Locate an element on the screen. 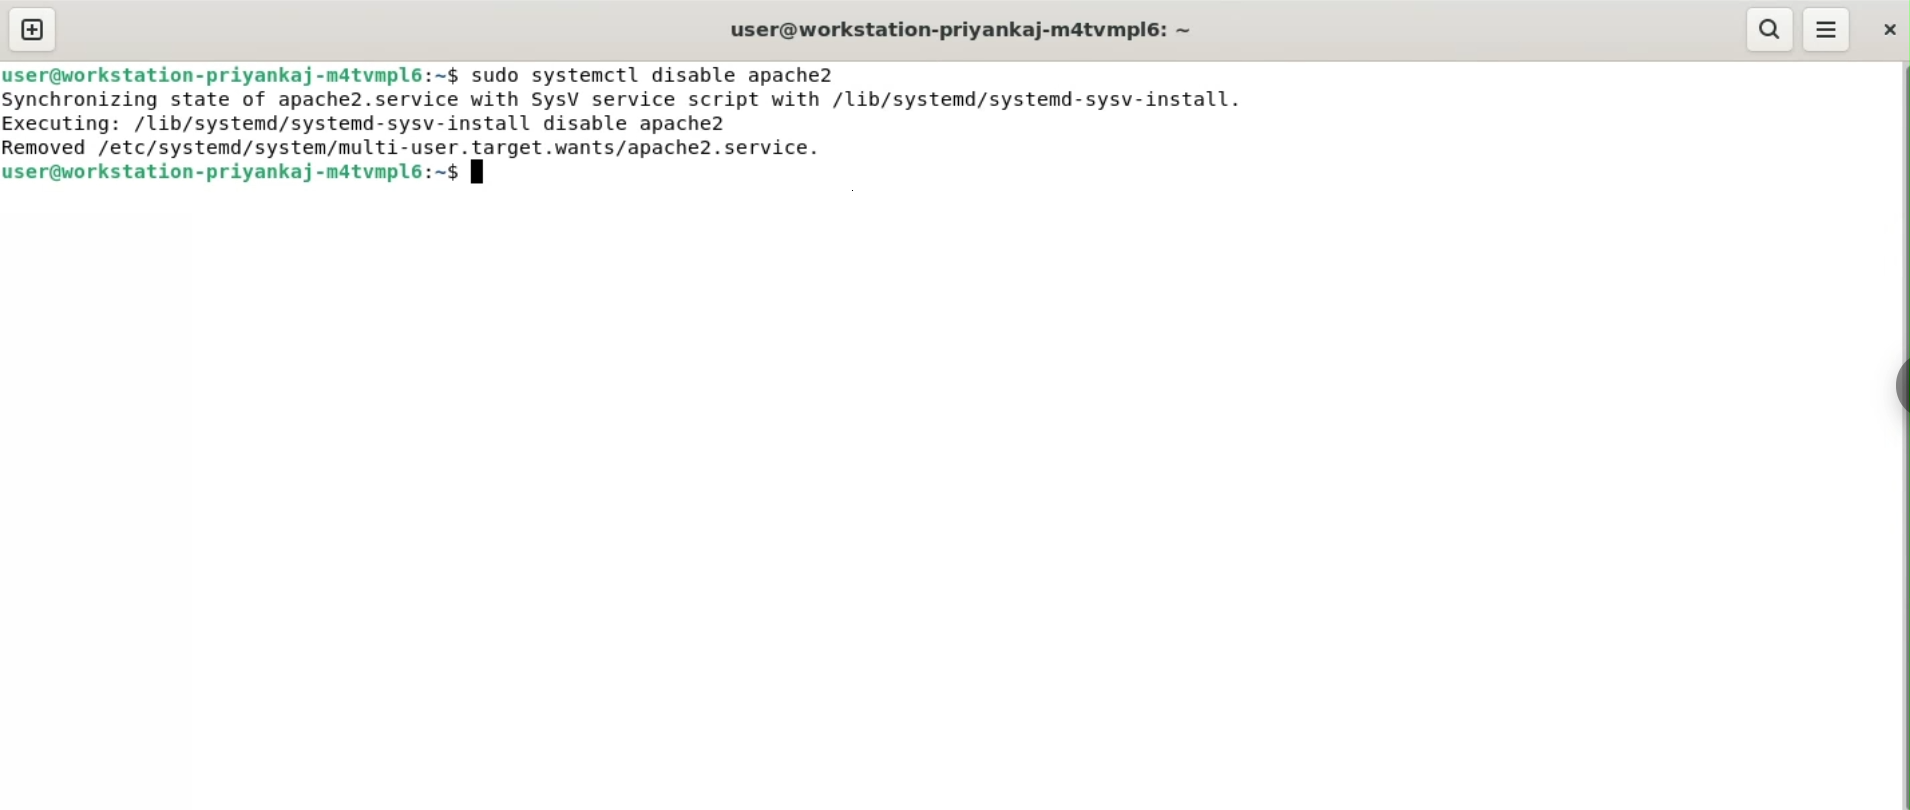  sudo systemctl disable apache2 is located at coordinates (668, 72).